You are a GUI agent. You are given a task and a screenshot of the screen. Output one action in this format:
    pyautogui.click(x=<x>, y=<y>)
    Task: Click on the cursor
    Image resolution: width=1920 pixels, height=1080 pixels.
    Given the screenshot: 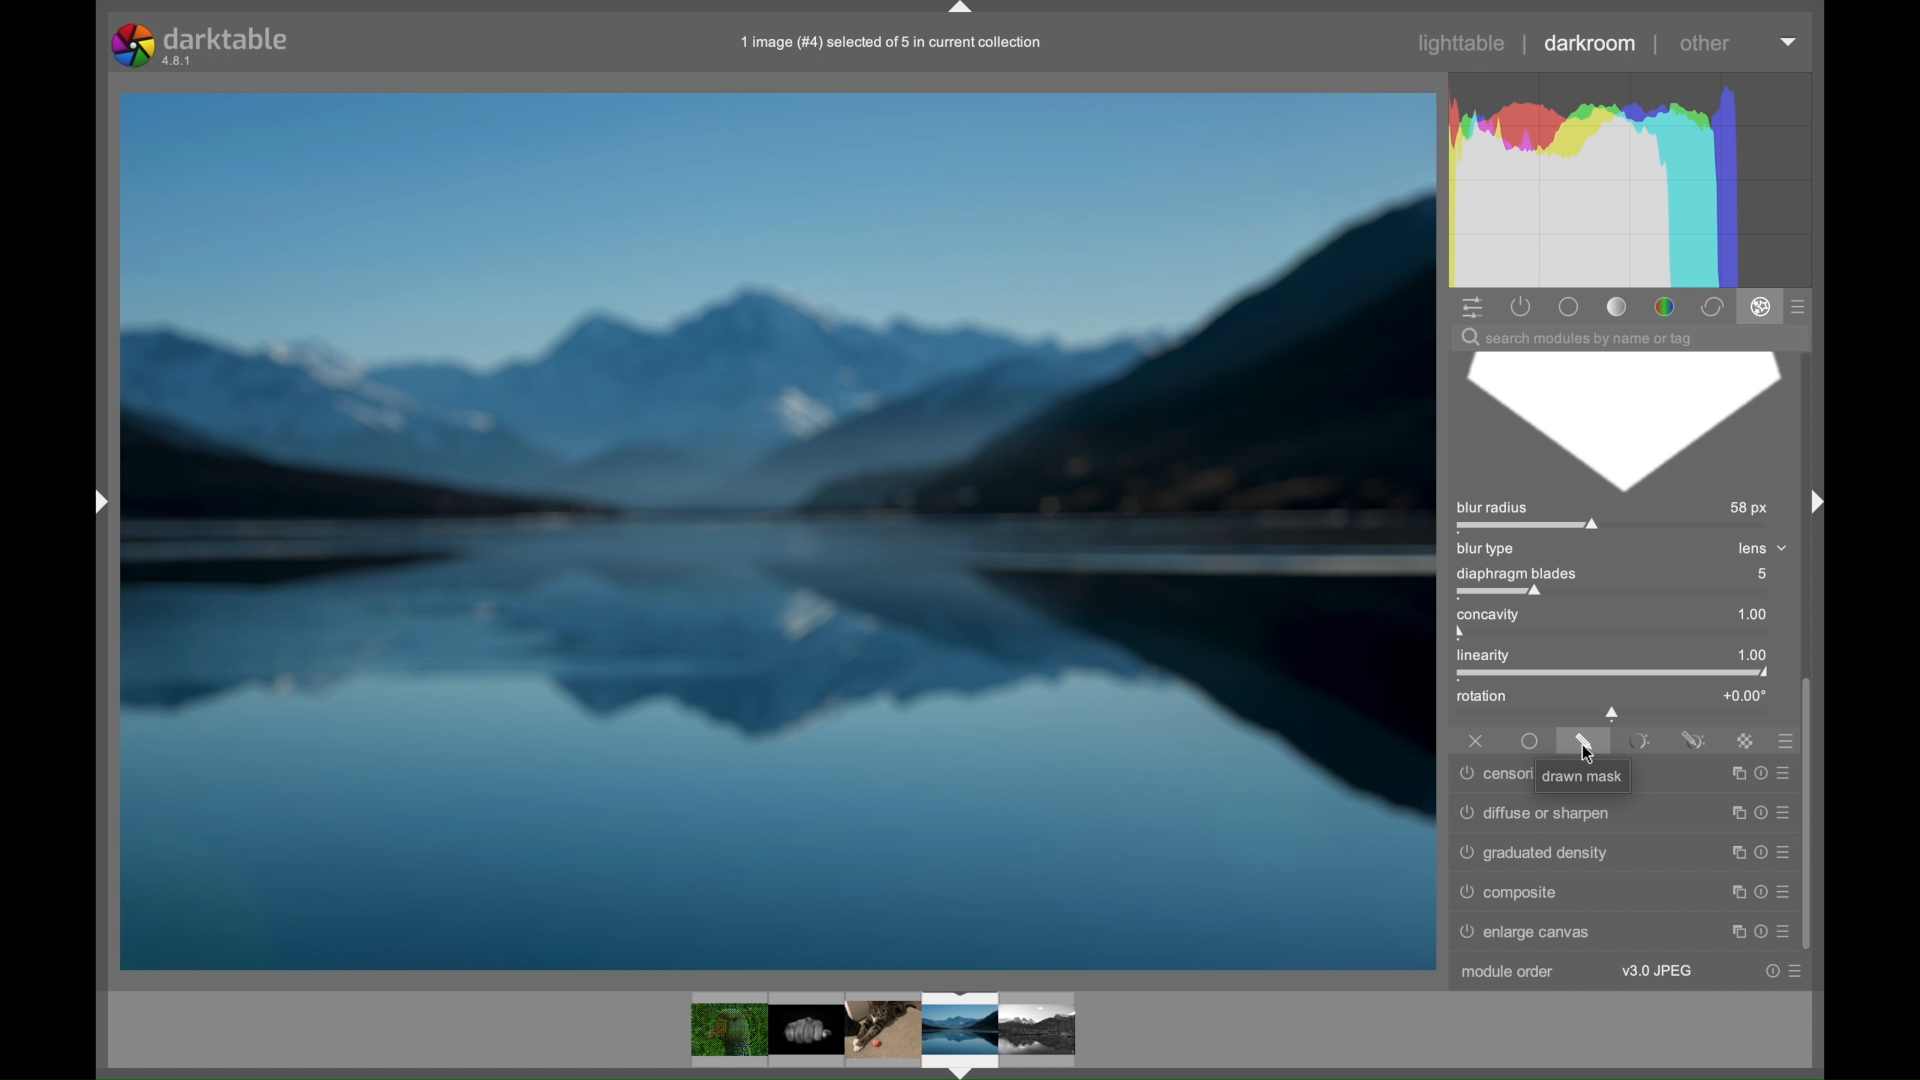 What is the action you would take?
    pyautogui.click(x=1590, y=754)
    